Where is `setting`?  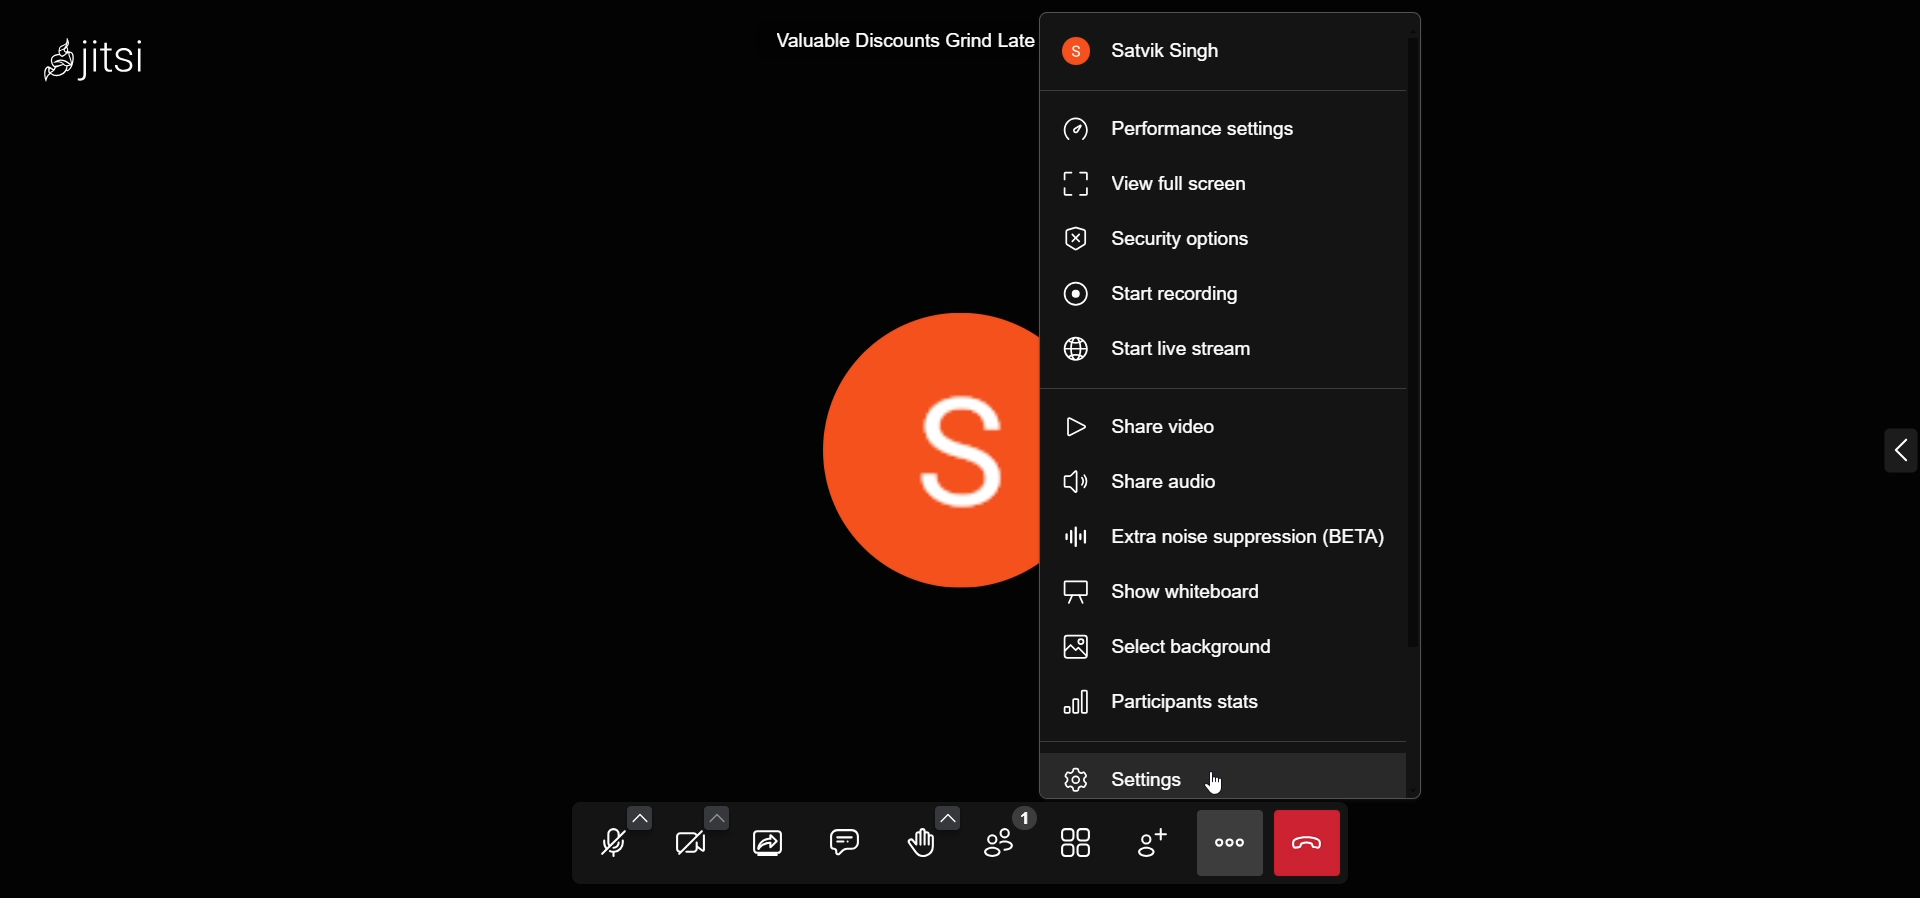 setting is located at coordinates (1146, 779).